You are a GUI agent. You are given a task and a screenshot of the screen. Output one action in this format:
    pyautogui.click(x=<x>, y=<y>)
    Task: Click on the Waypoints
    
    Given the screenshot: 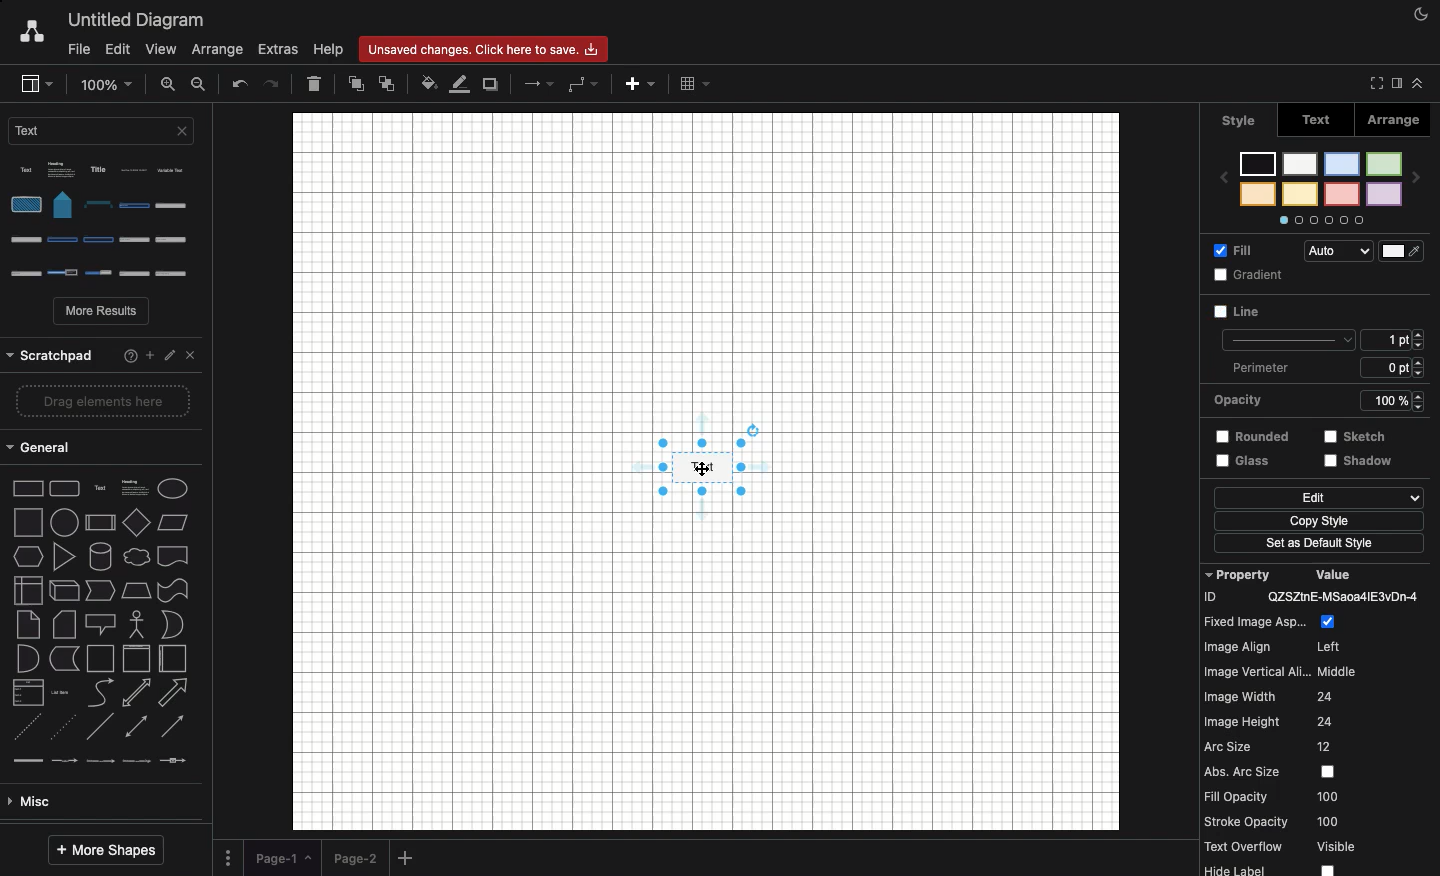 What is the action you would take?
    pyautogui.click(x=583, y=85)
    